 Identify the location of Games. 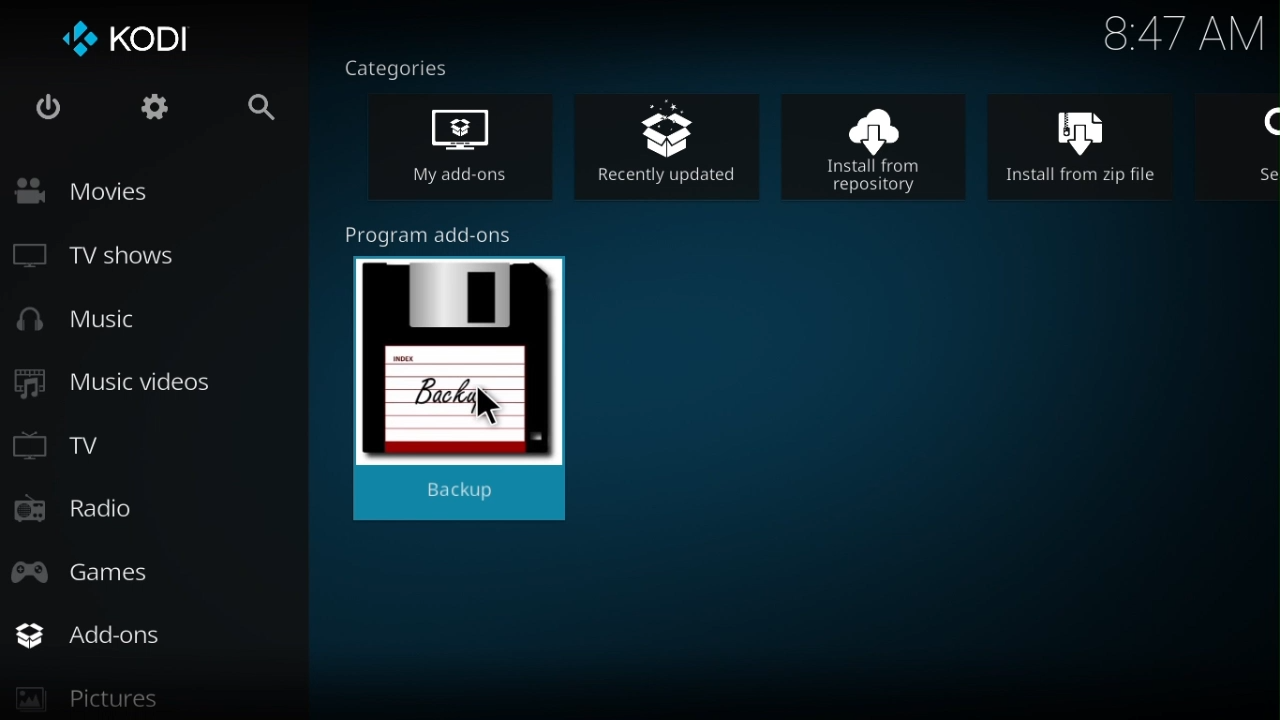
(106, 568).